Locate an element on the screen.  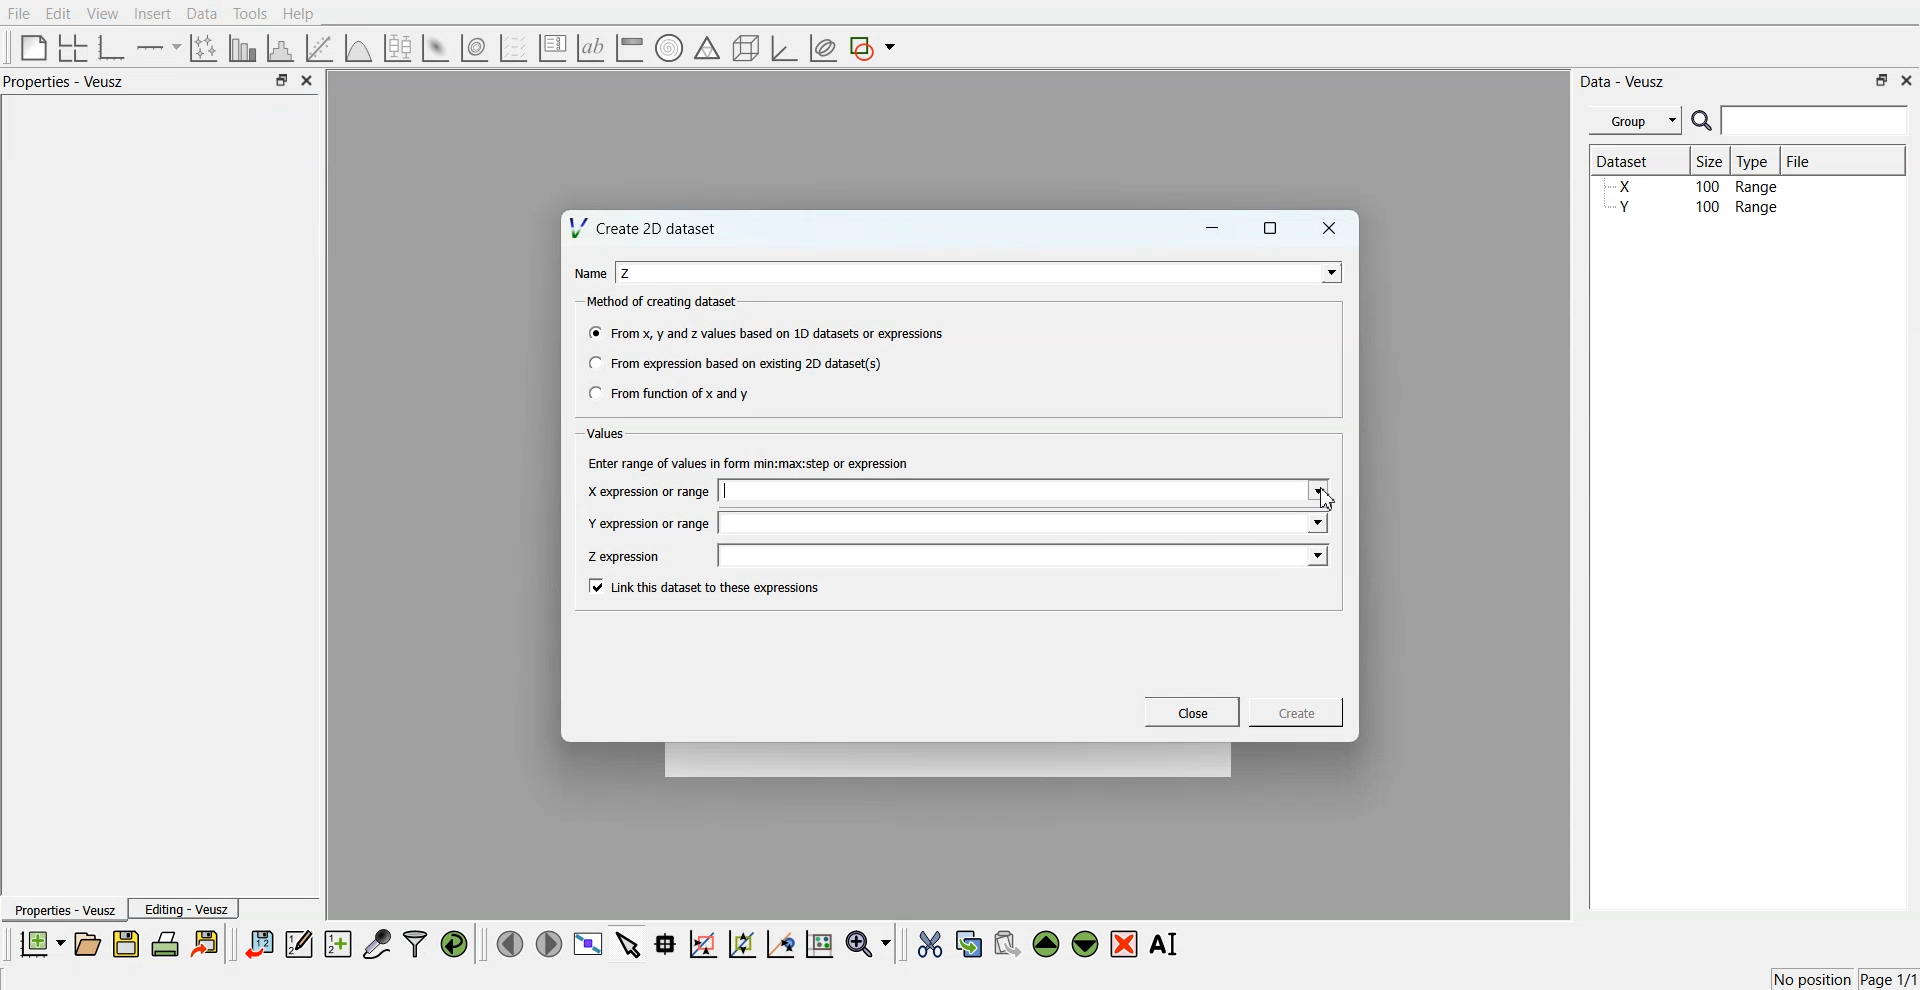
Draw a rectangle to zoom graph axes is located at coordinates (702, 944).